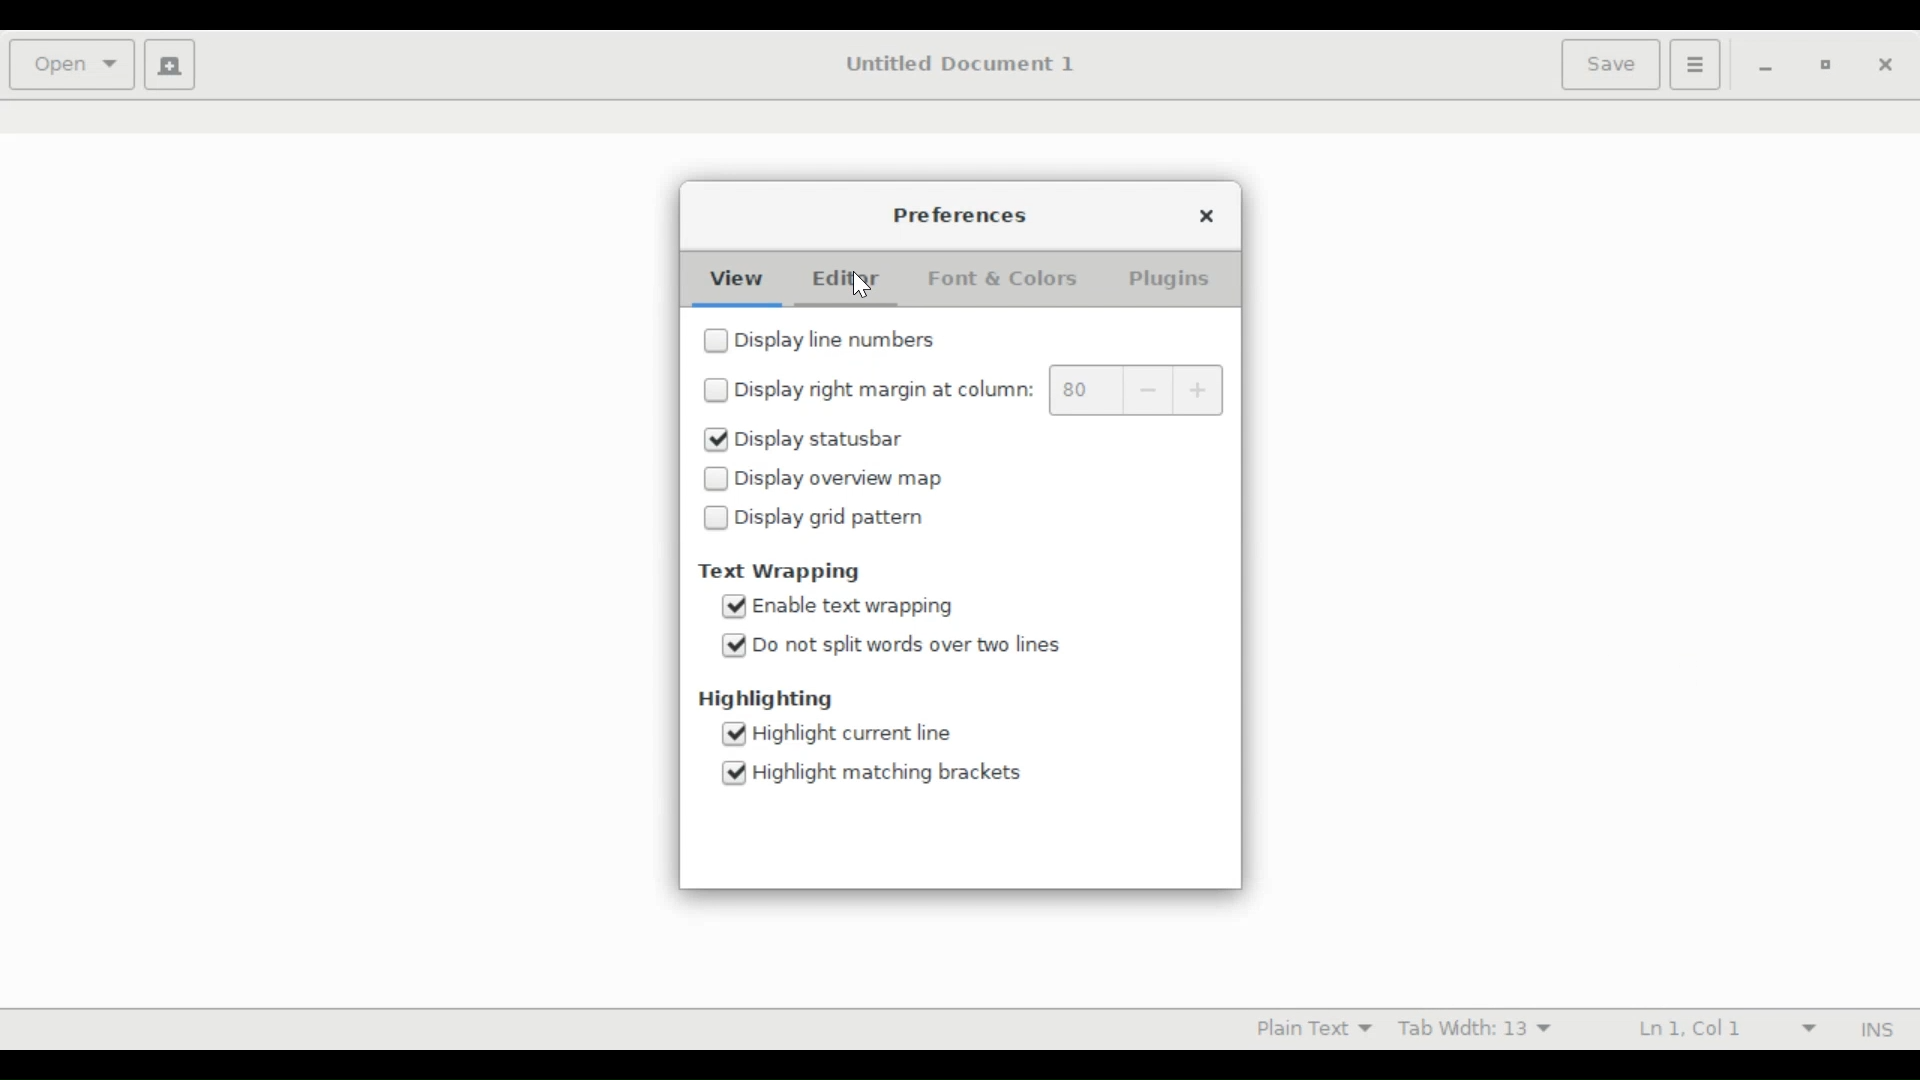 The image size is (1920, 1080). What do you see at coordinates (715, 518) in the screenshot?
I see `Unselected` at bounding box center [715, 518].